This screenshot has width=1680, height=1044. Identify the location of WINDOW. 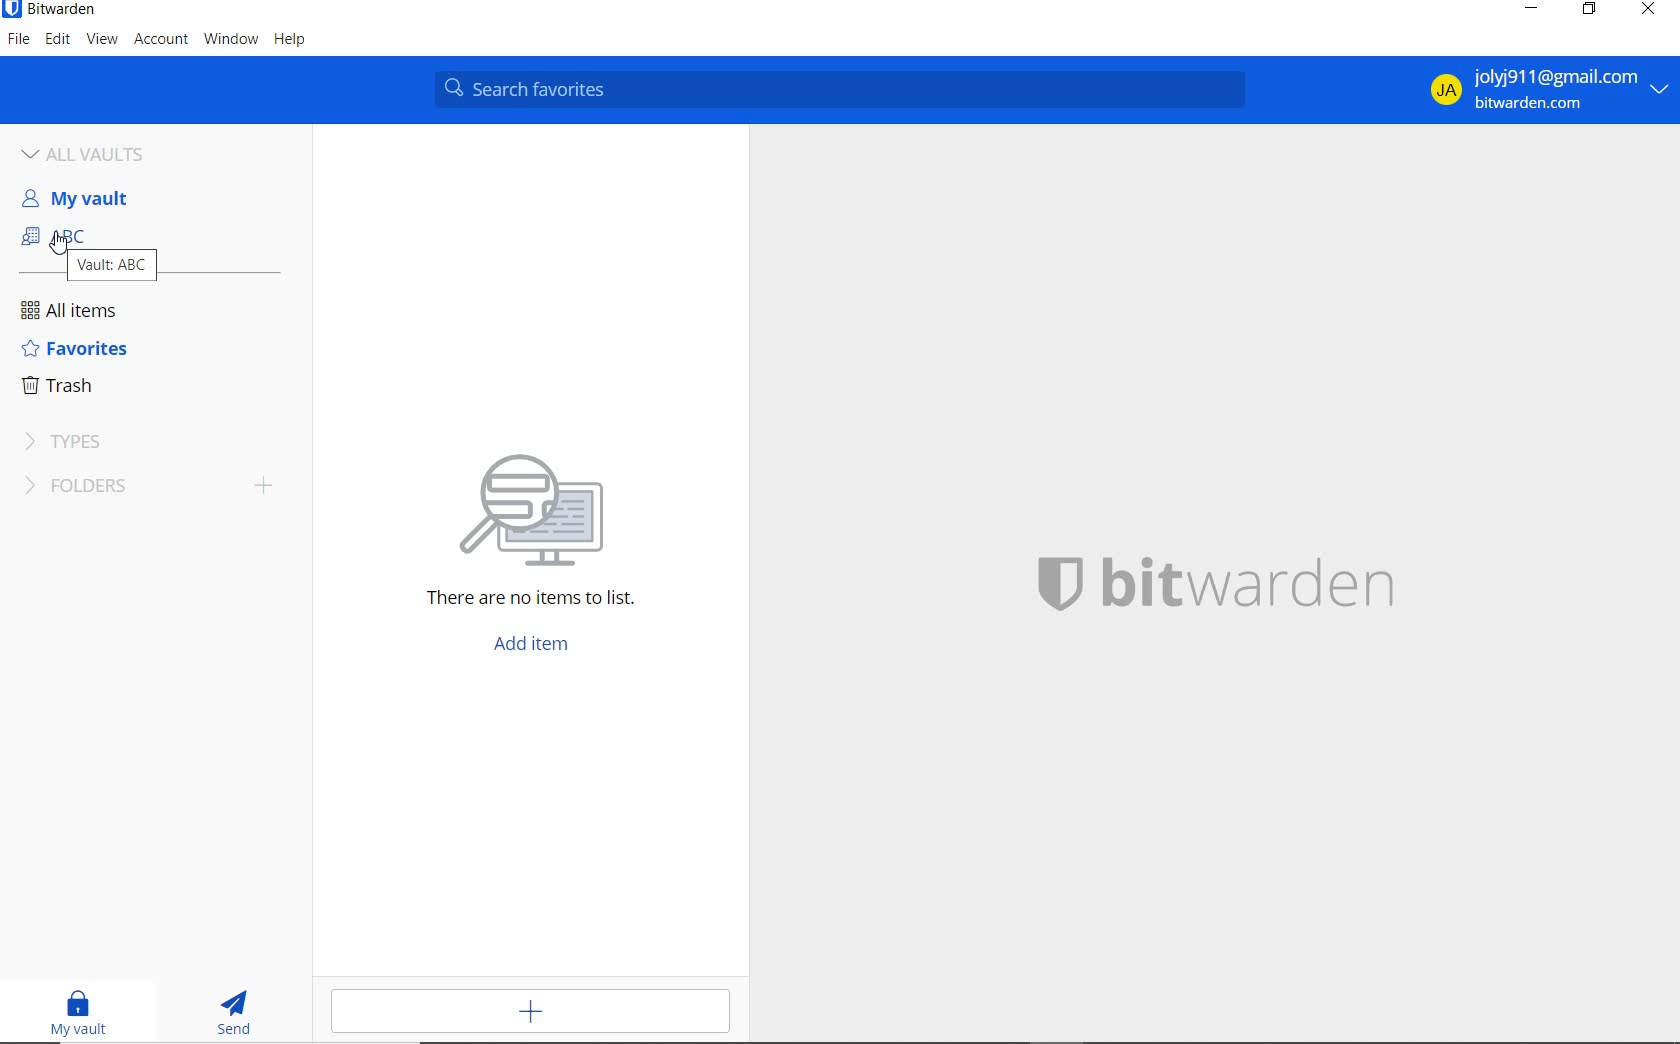
(230, 40).